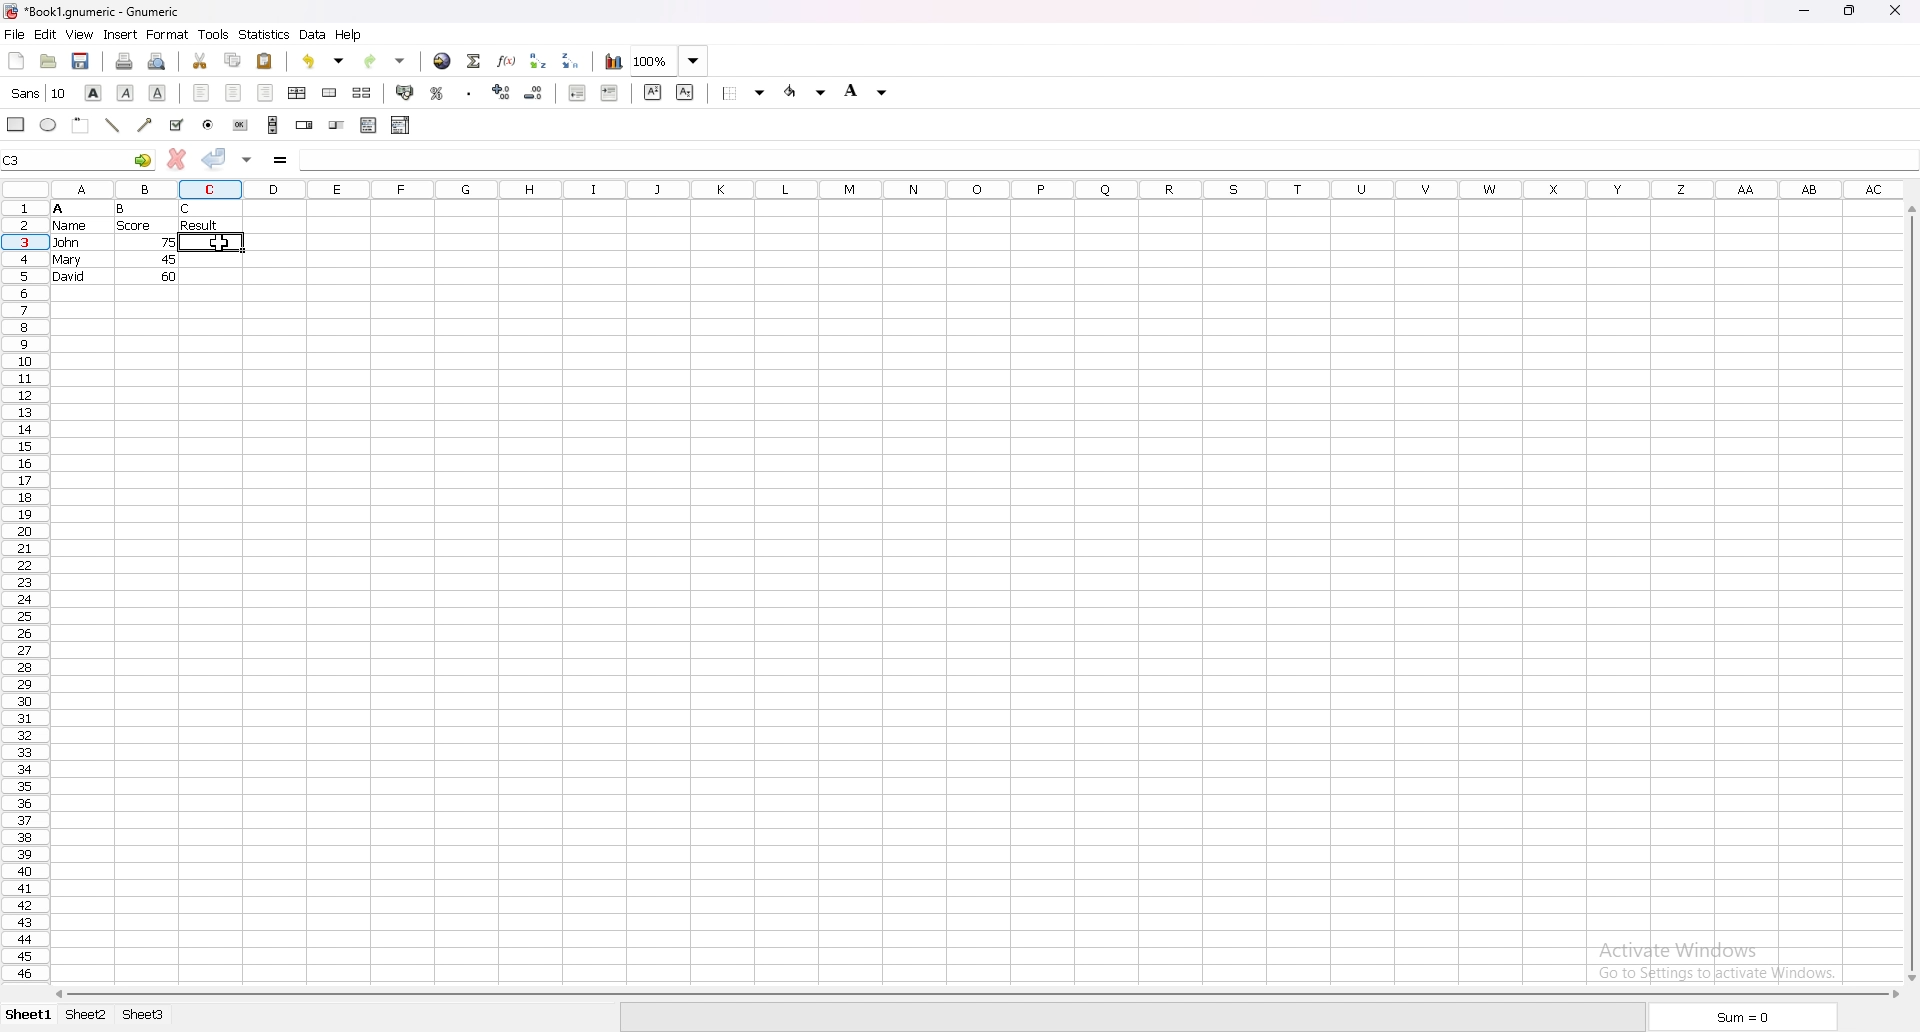 The width and height of the screenshot is (1920, 1032). What do you see at coordinates (401, 126) in the screenshot?
I see `combo box` at bounding box center [401, 126].